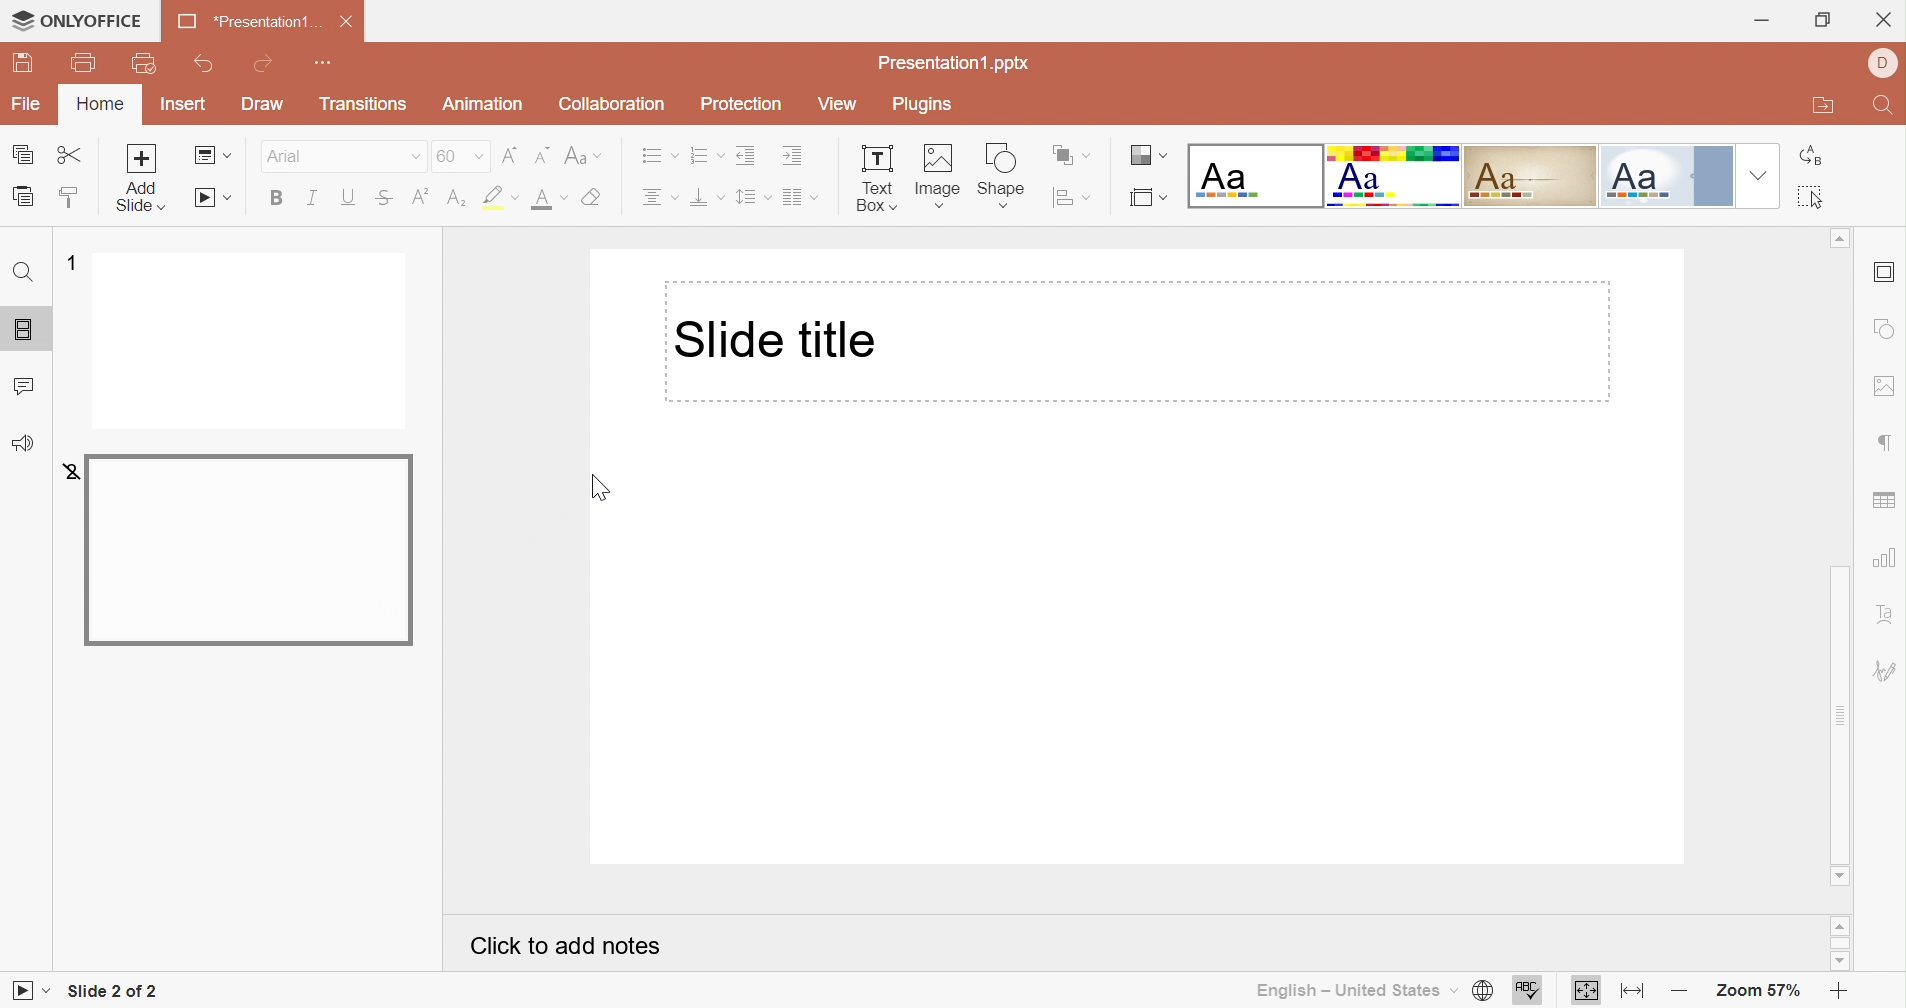 This screenshot has width=1906, height=1008. I want to click on Add Slide, so click(147, 180).